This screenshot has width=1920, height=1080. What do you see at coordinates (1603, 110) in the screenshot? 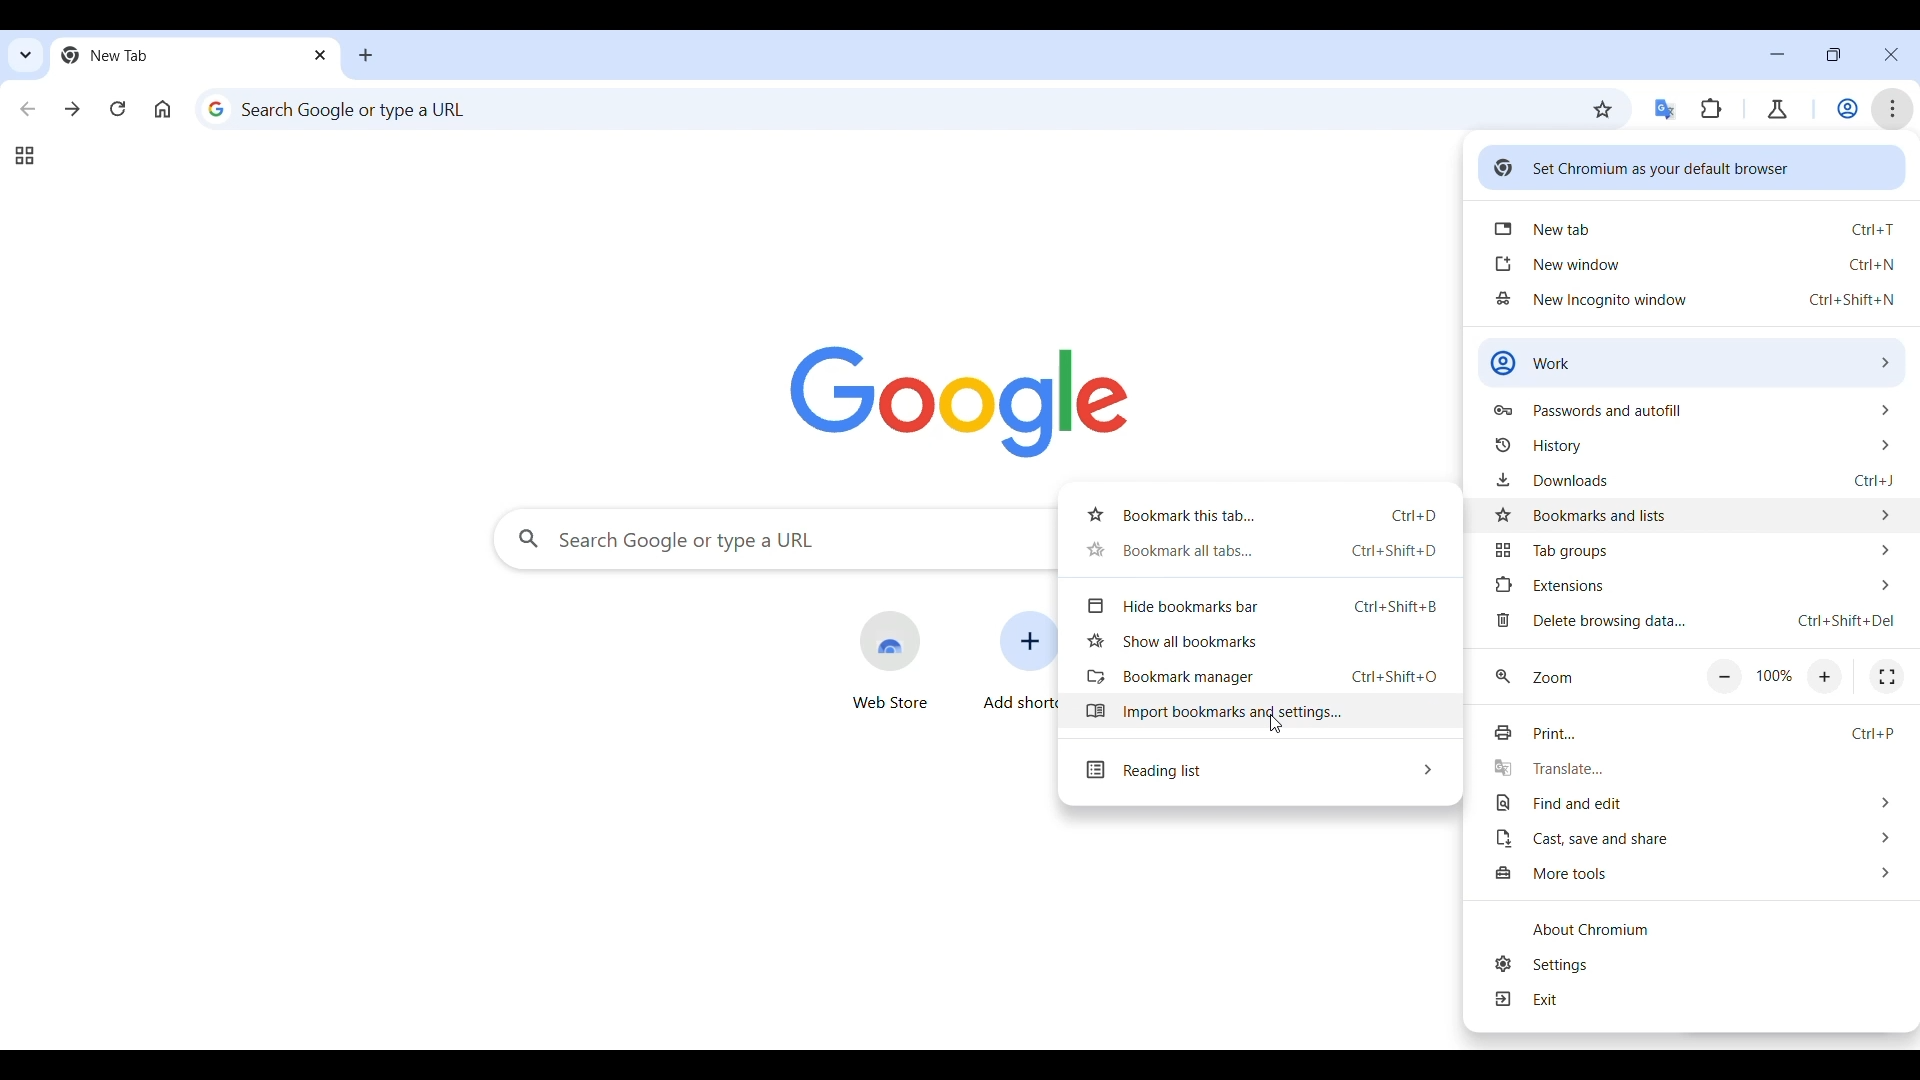
I see `Bookmark this tab` at bounding box center [1603, 110].